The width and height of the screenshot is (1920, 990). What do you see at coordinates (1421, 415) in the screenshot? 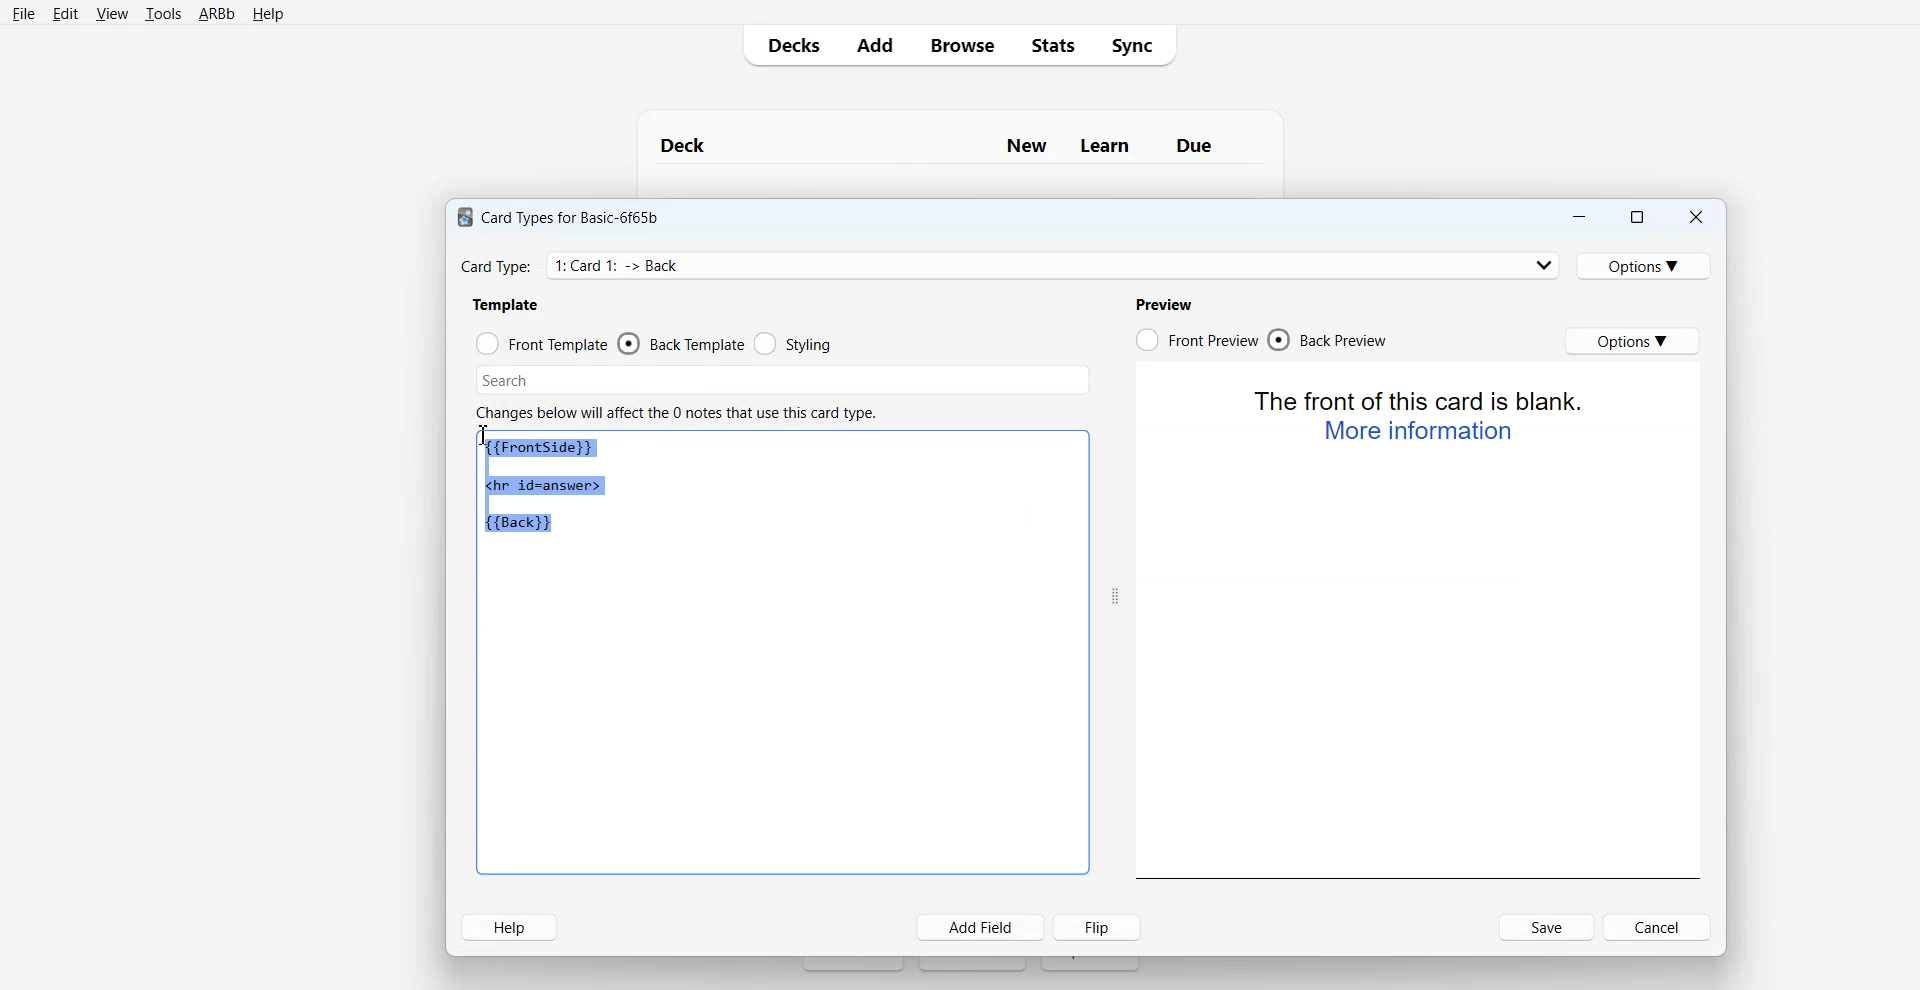
I see `Text 2` at bounding box center [1421, 415].